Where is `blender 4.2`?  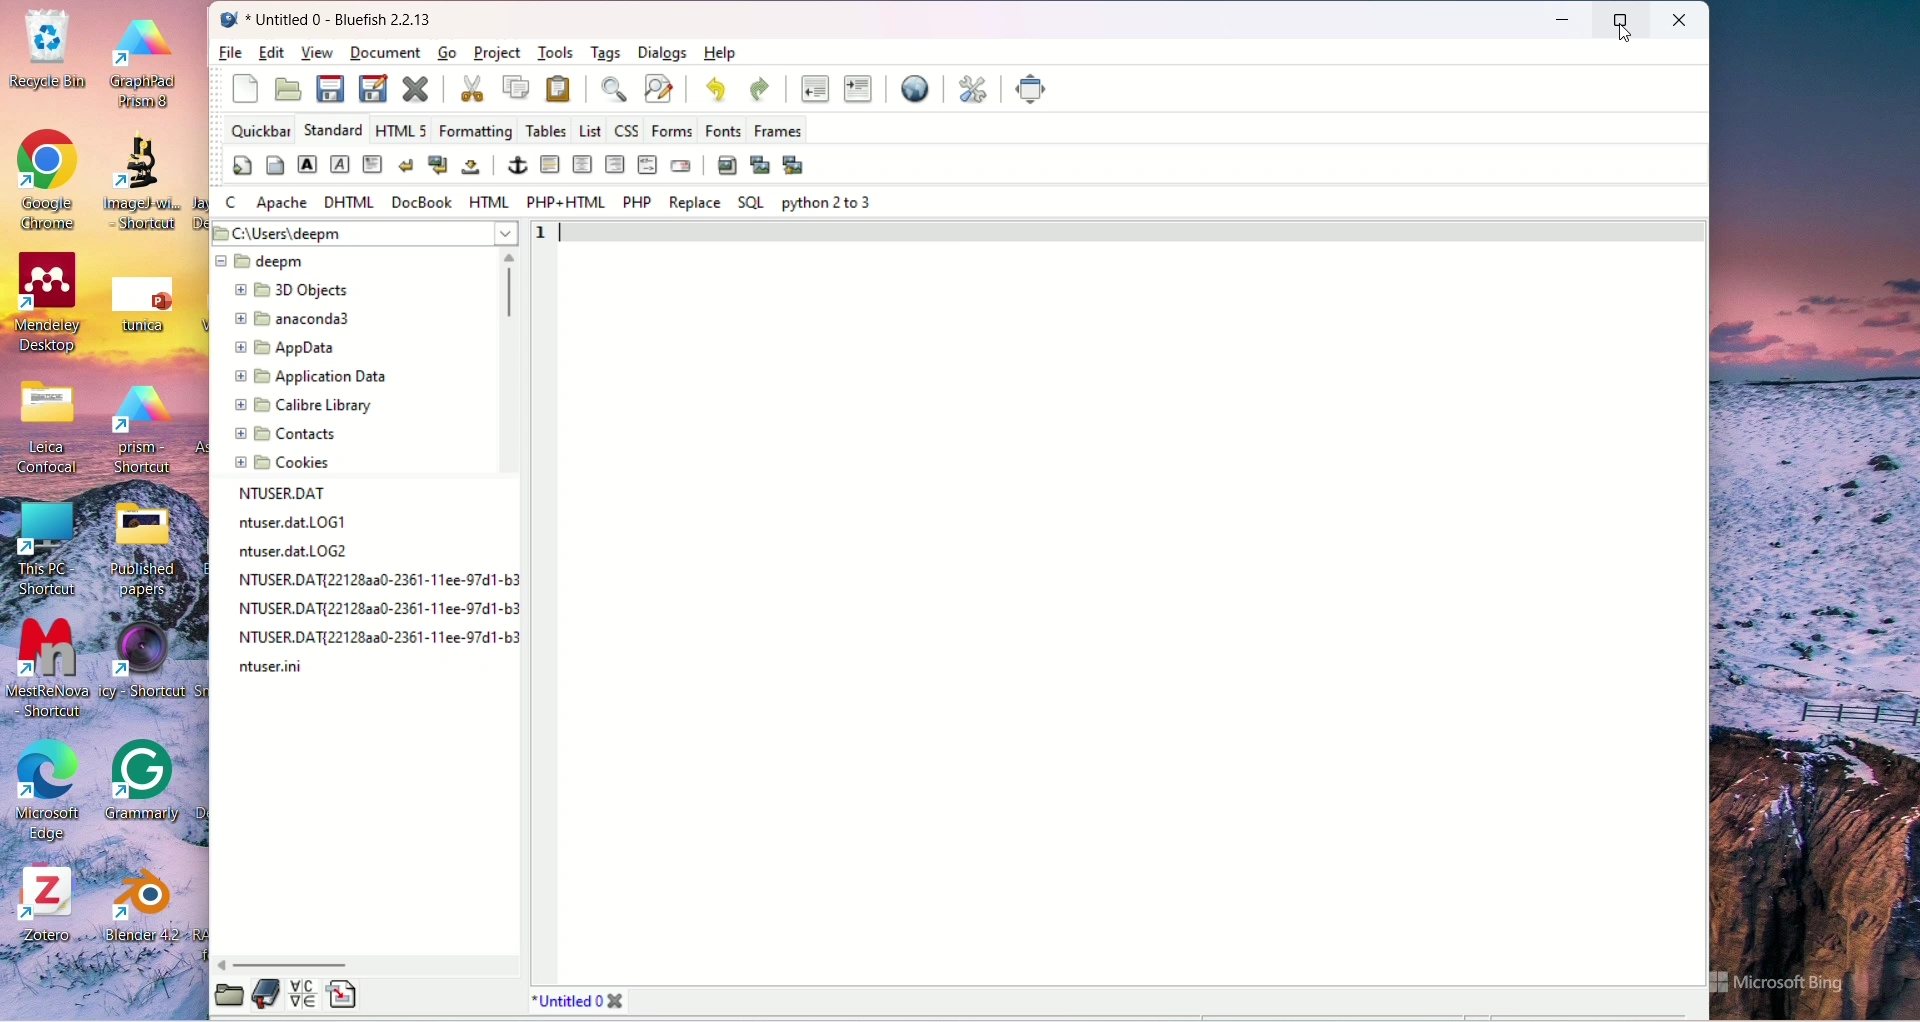
blender 4.2 is located at coordinates (136, 903).